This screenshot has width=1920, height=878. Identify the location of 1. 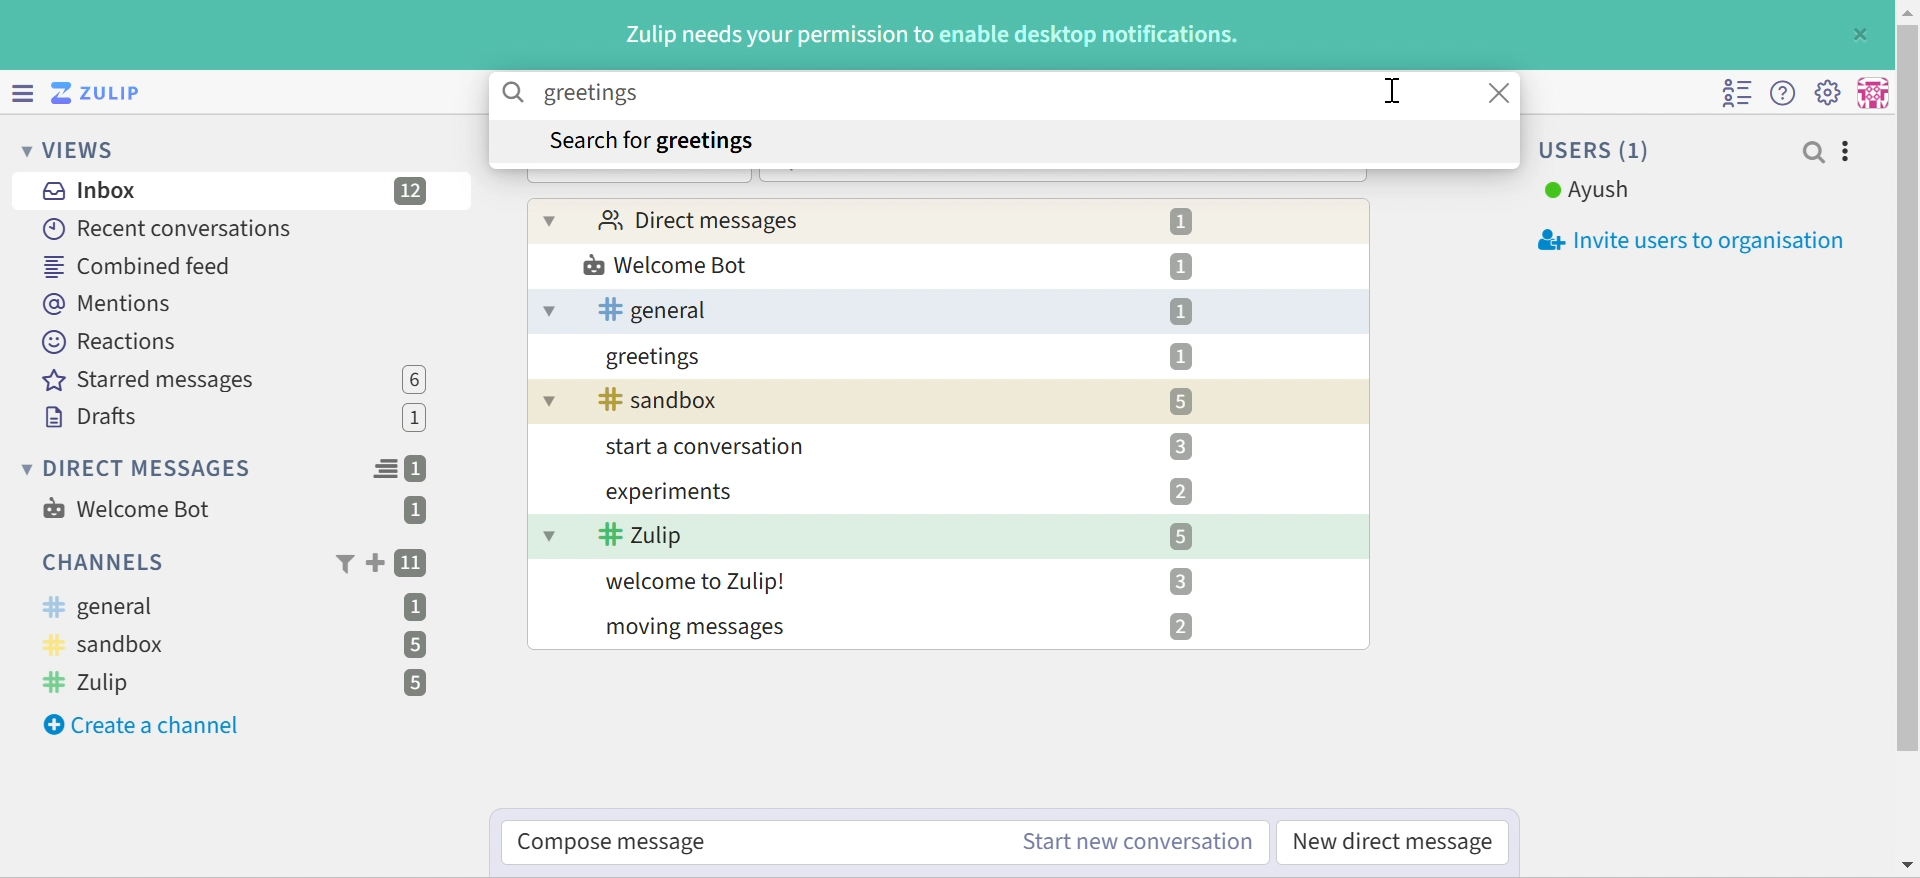
(1182, 311).